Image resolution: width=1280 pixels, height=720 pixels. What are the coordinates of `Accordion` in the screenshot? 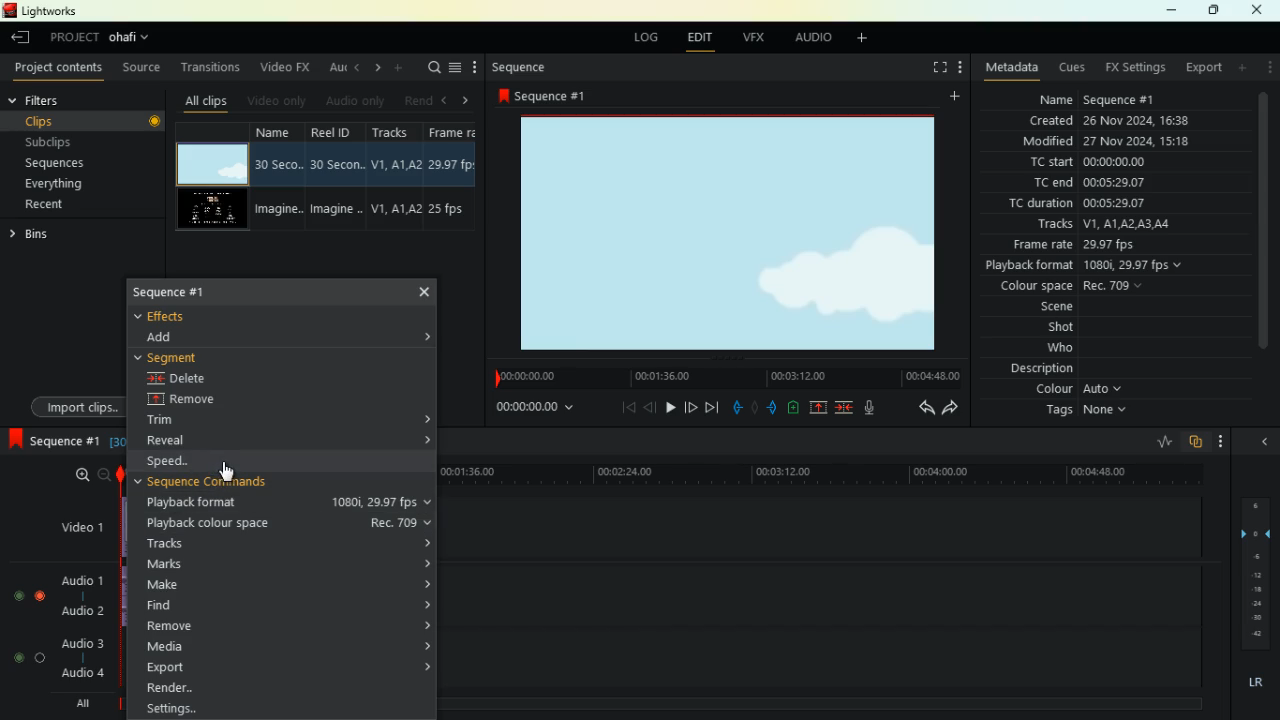 It's located at (426, 443).